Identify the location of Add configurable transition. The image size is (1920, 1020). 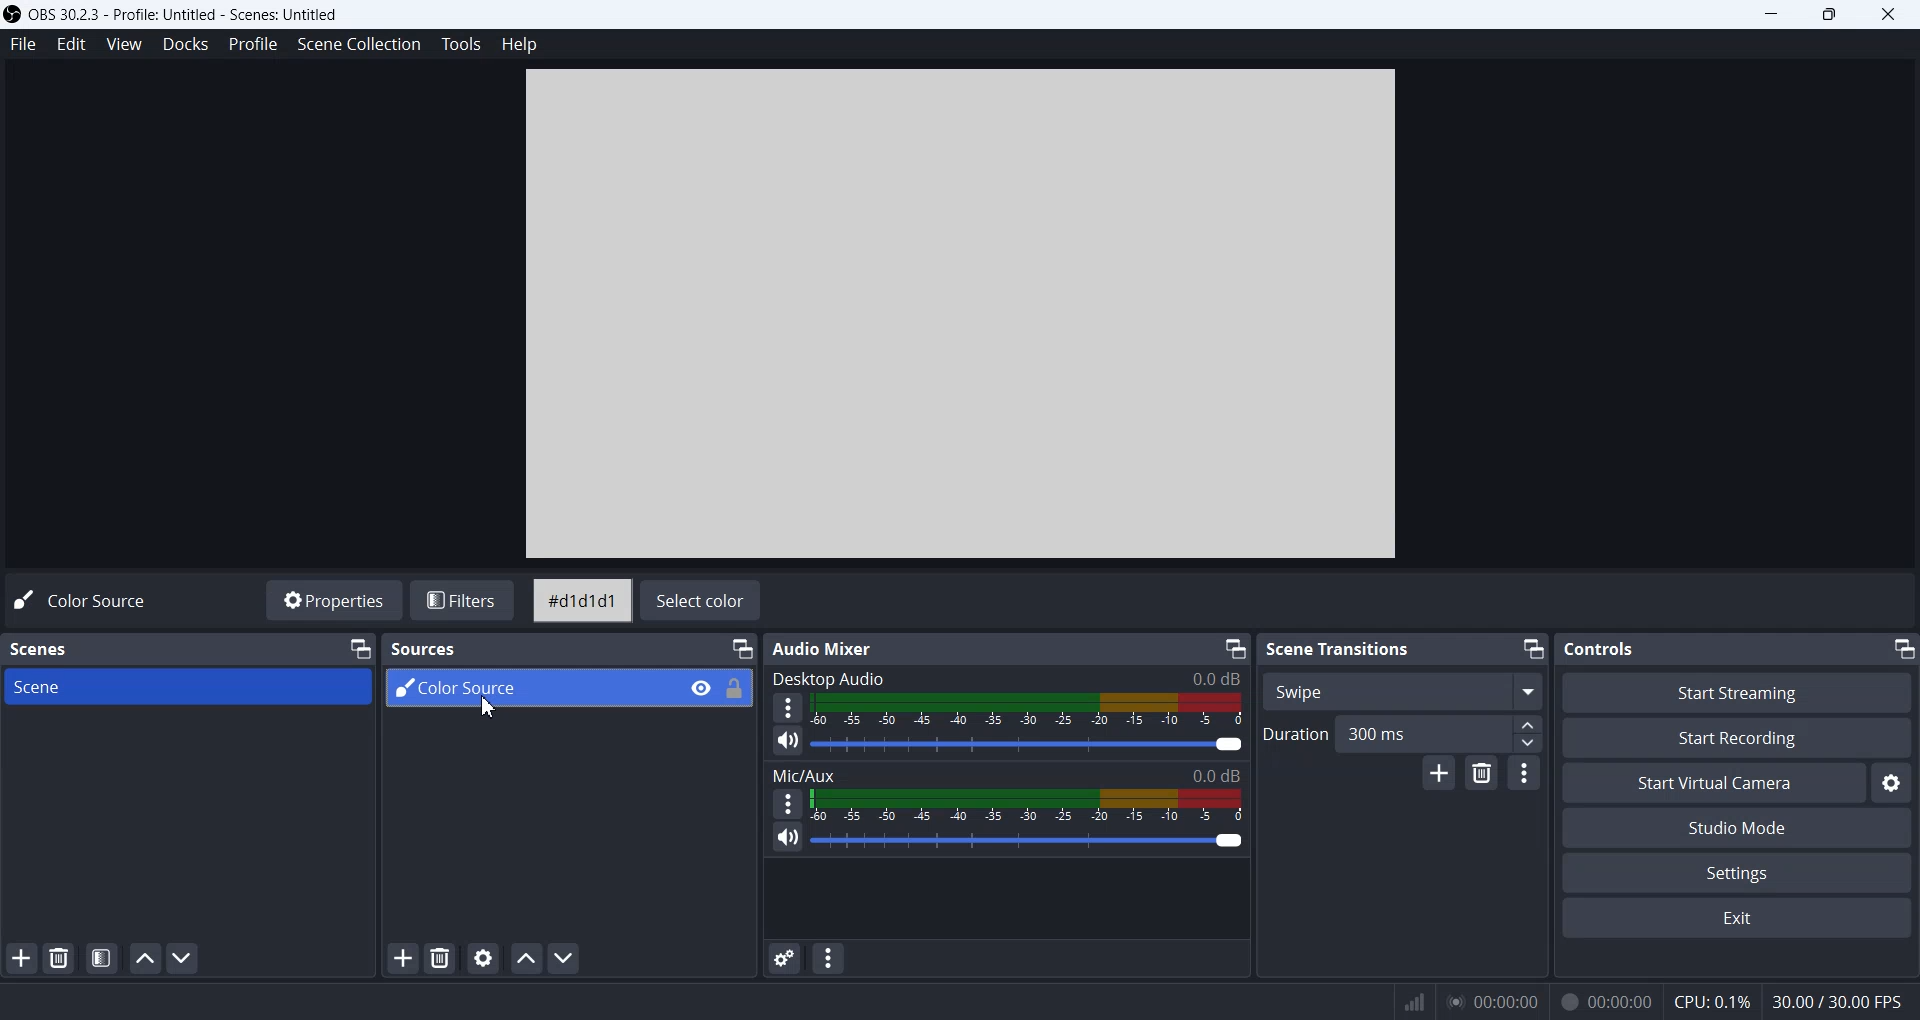
(1439, 773).